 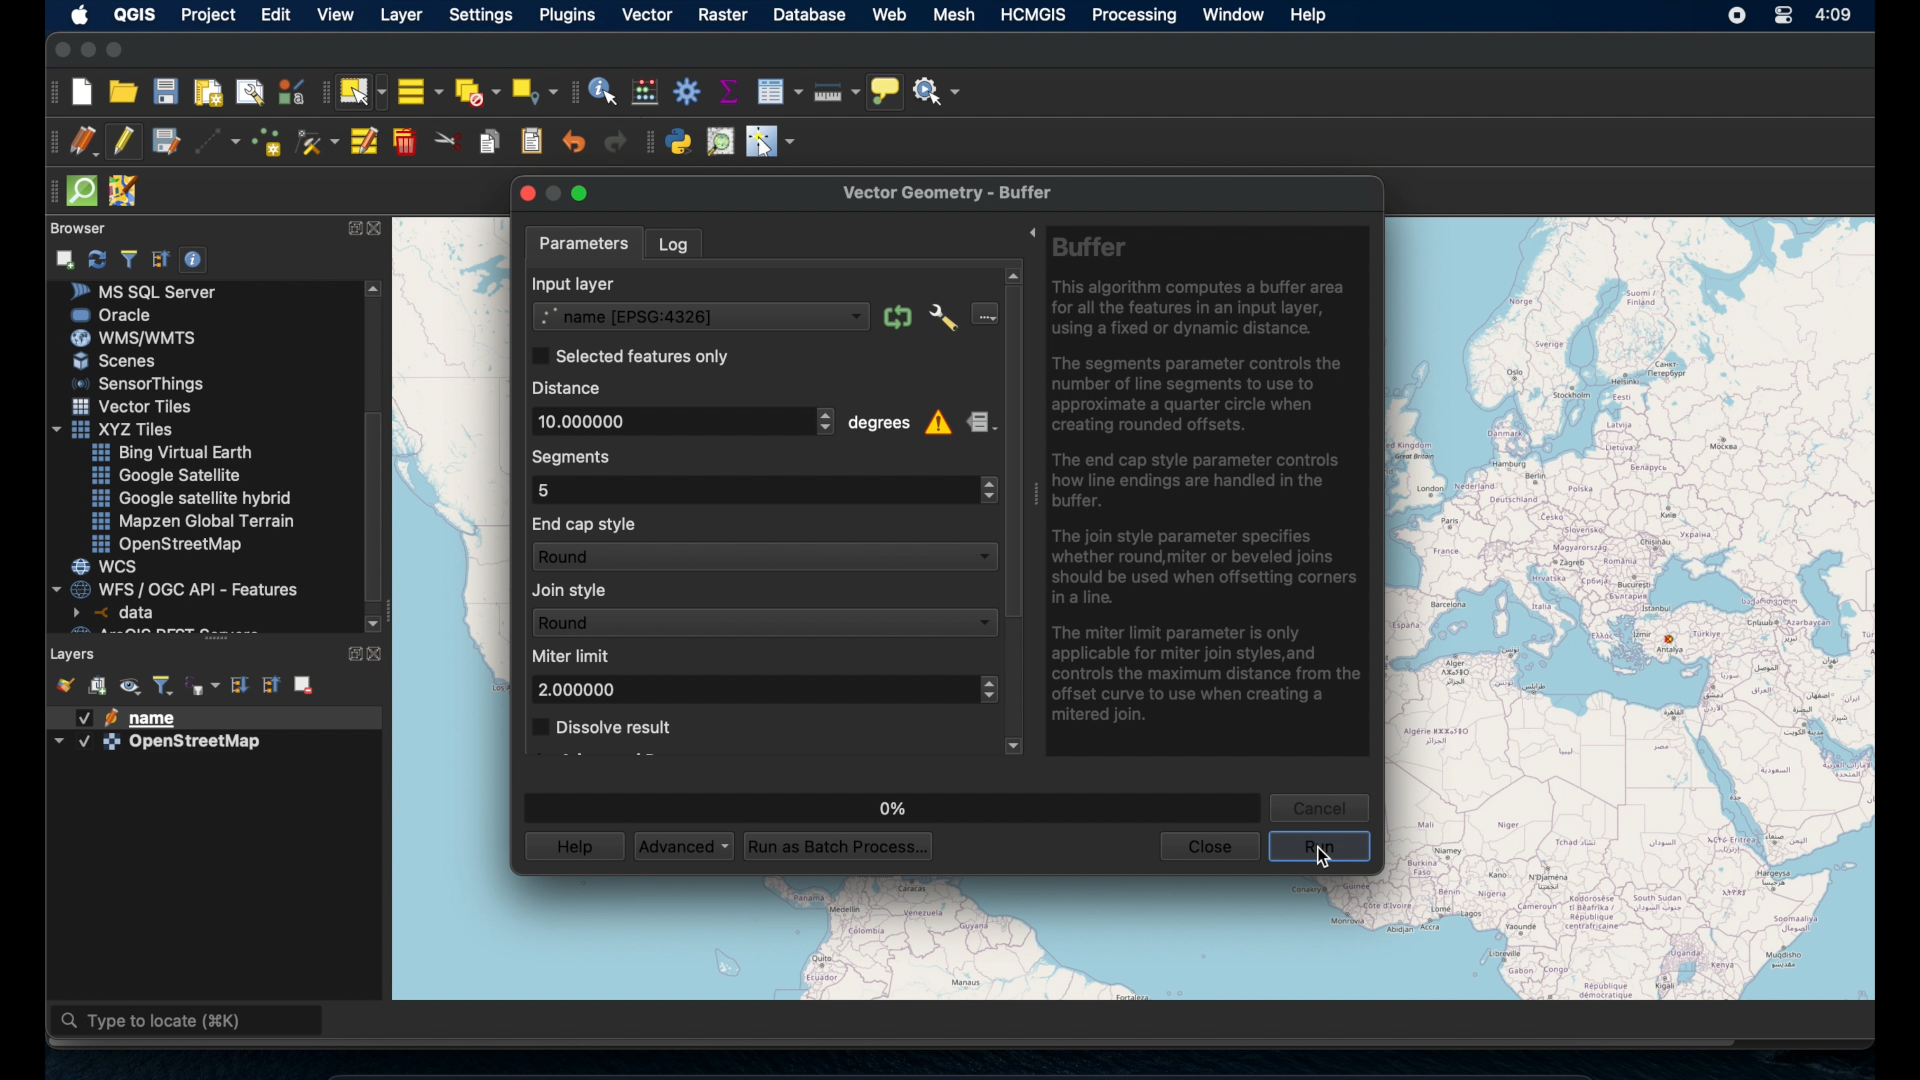 I want to click on josh remote, so click(x=128, y=192).